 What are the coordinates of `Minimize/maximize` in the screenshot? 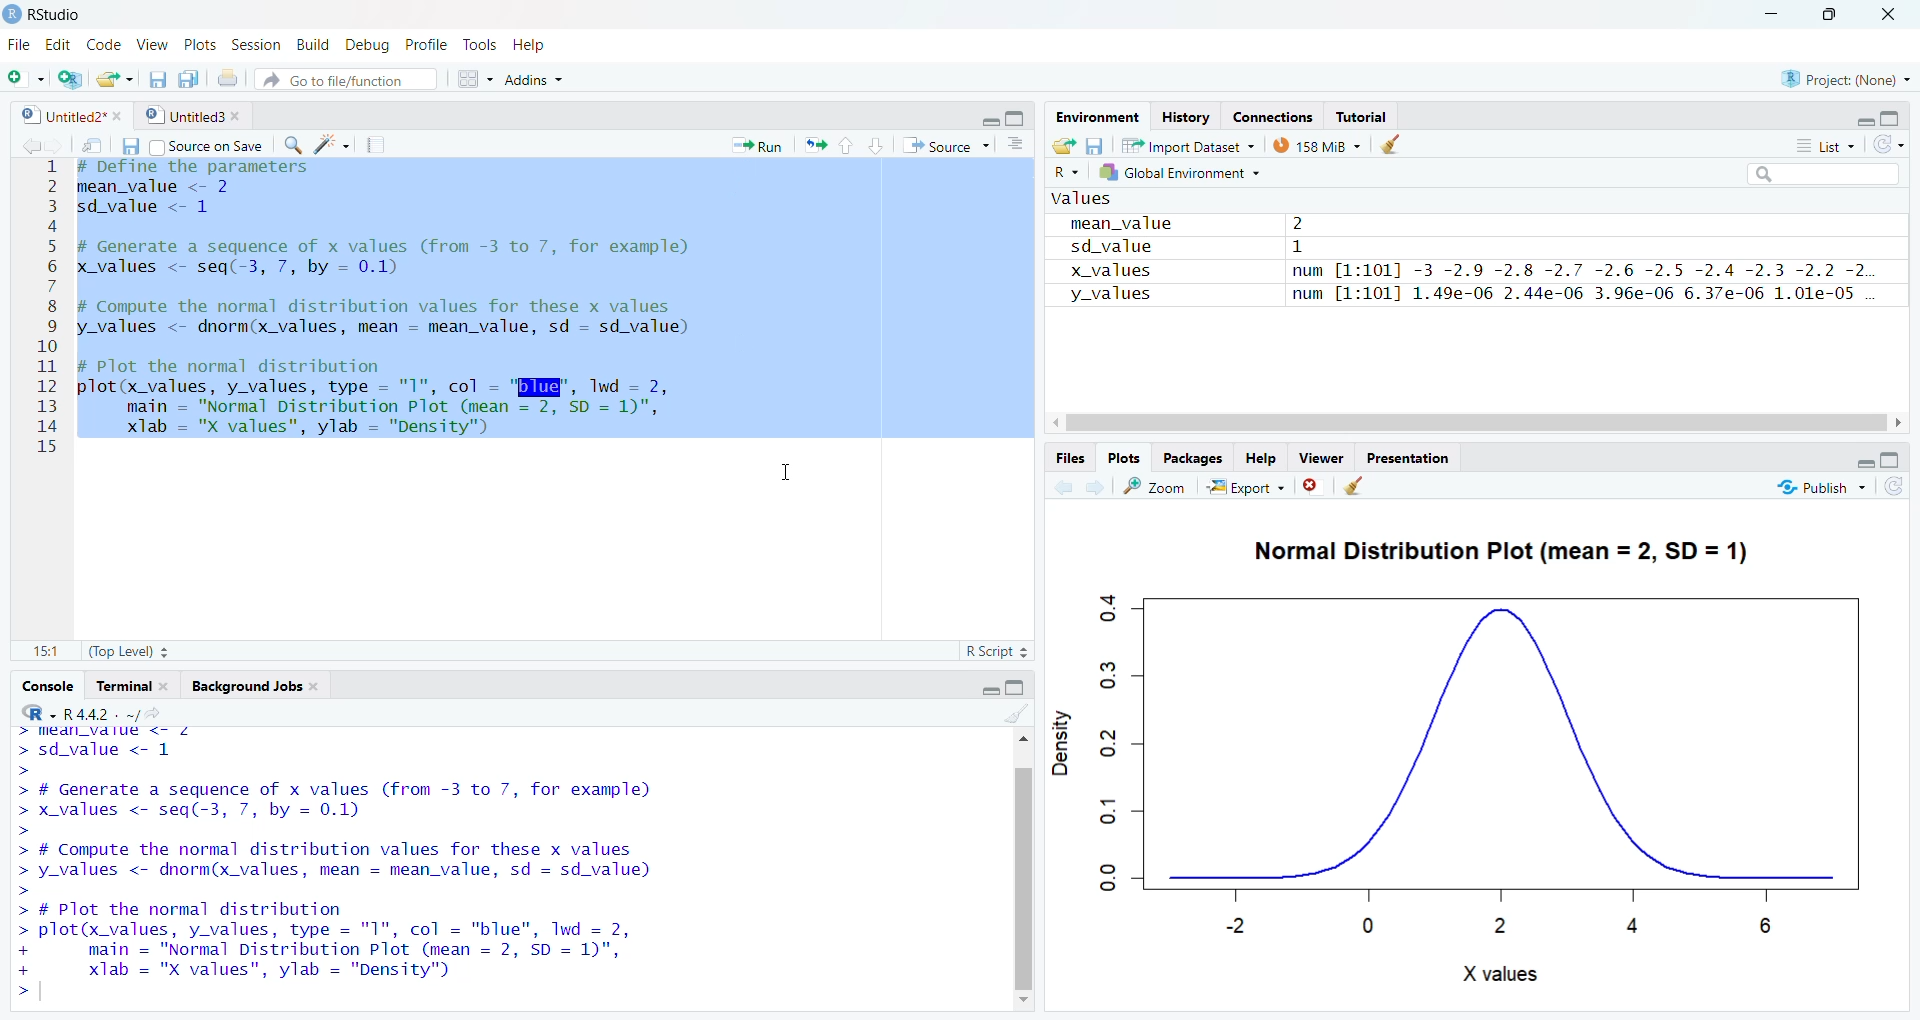 It's located at (1861, 117).